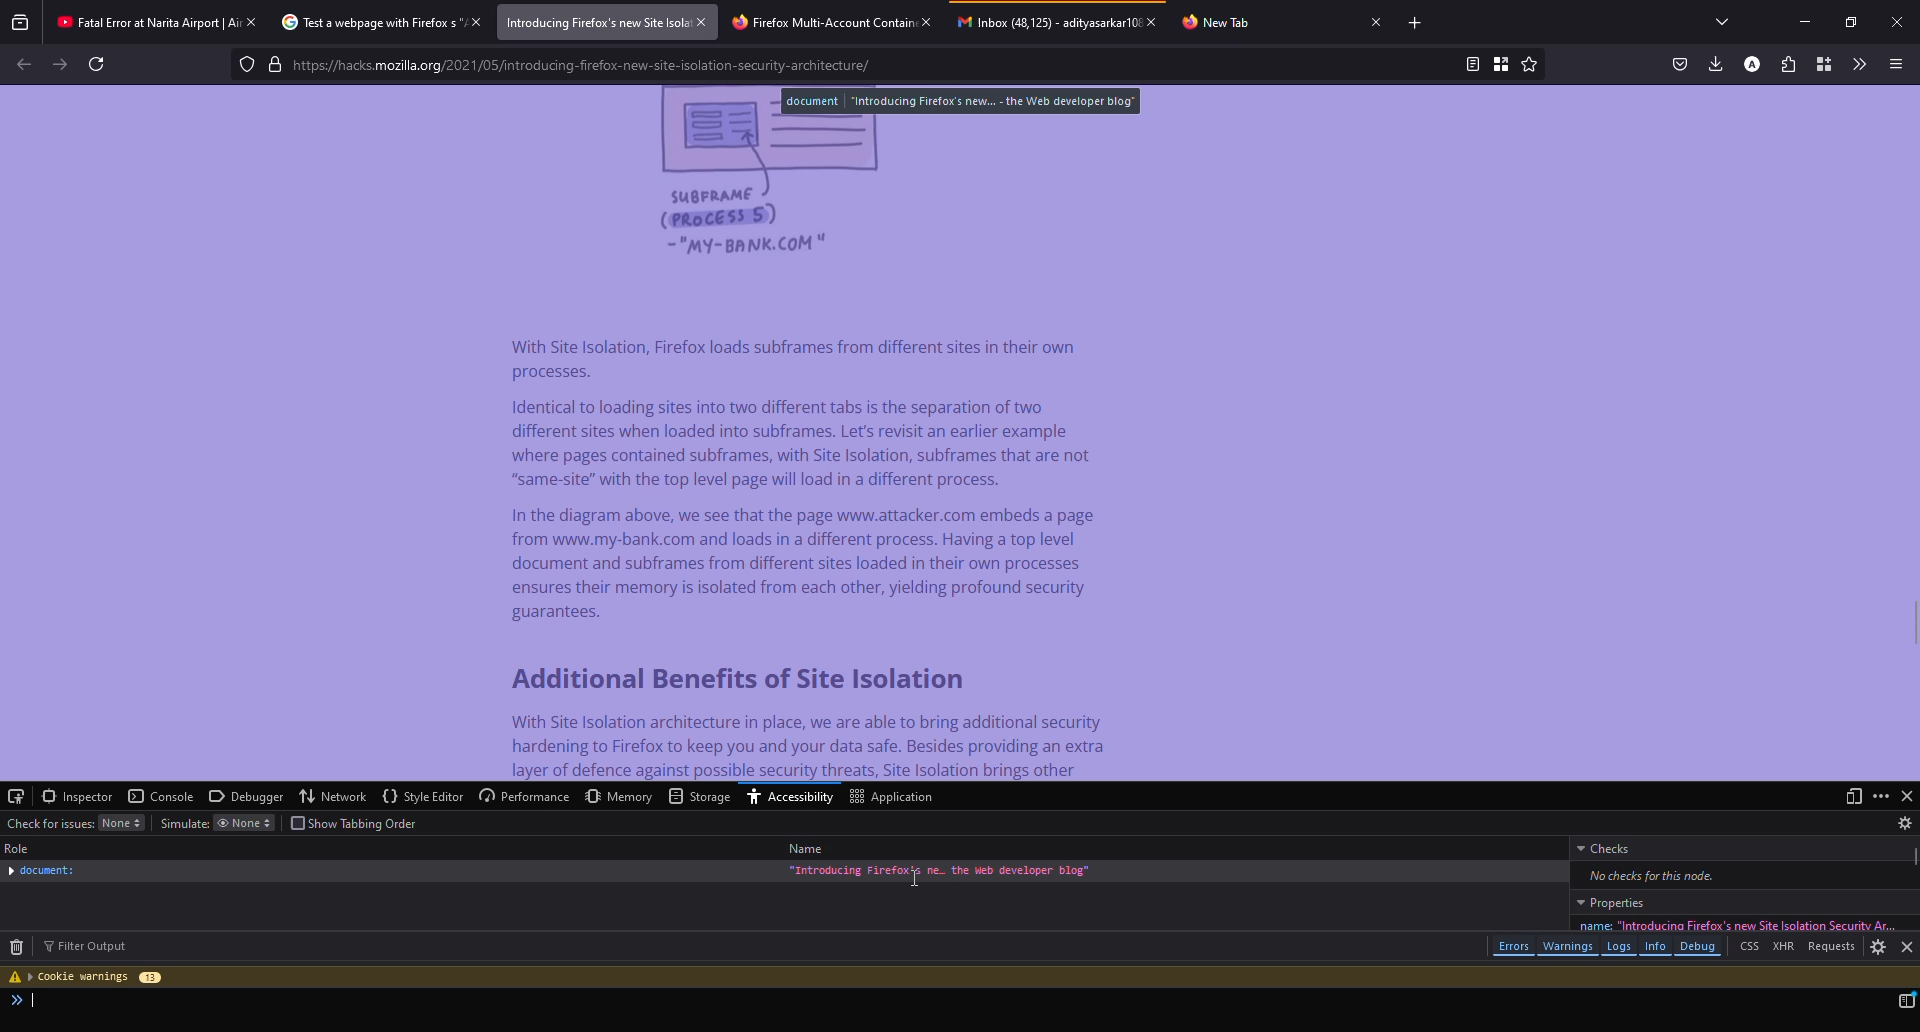  Describe the element at coordinates (1500, 63) in the screenshot. I see `bookmark` at that location.